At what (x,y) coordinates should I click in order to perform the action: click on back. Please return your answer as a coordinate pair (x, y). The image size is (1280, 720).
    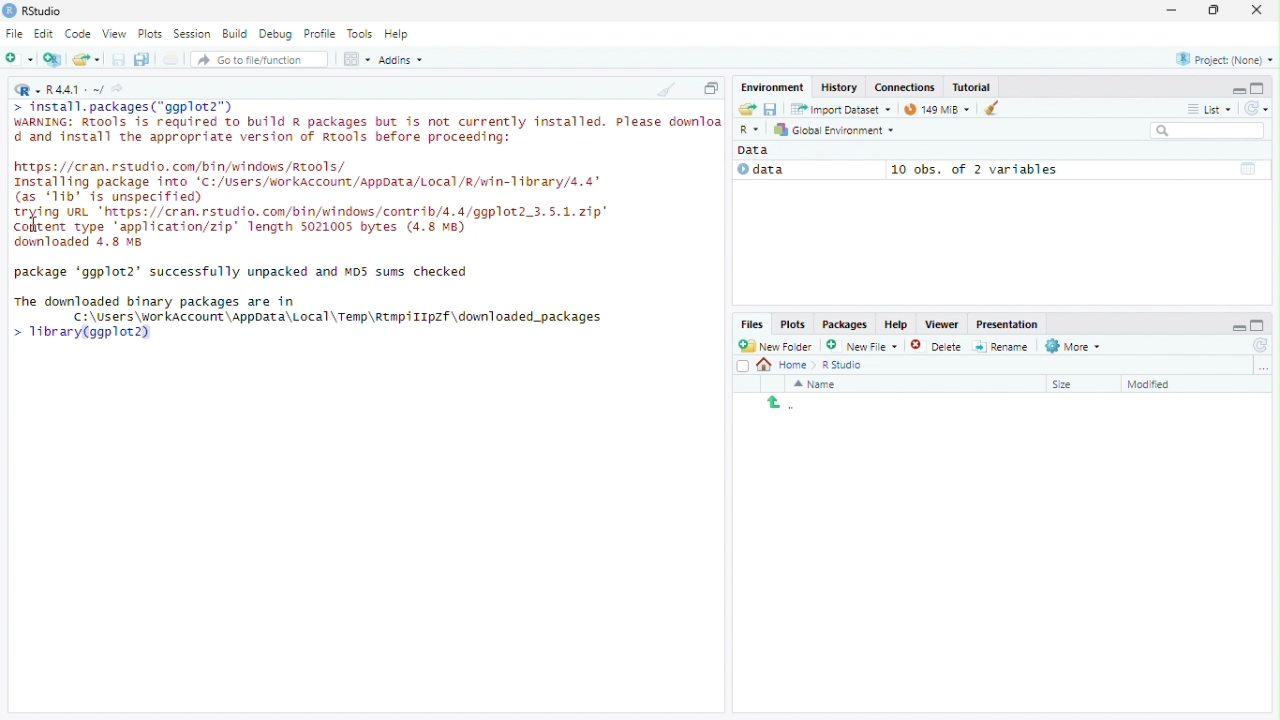
    Looking at the image, I should click on (775, 402).